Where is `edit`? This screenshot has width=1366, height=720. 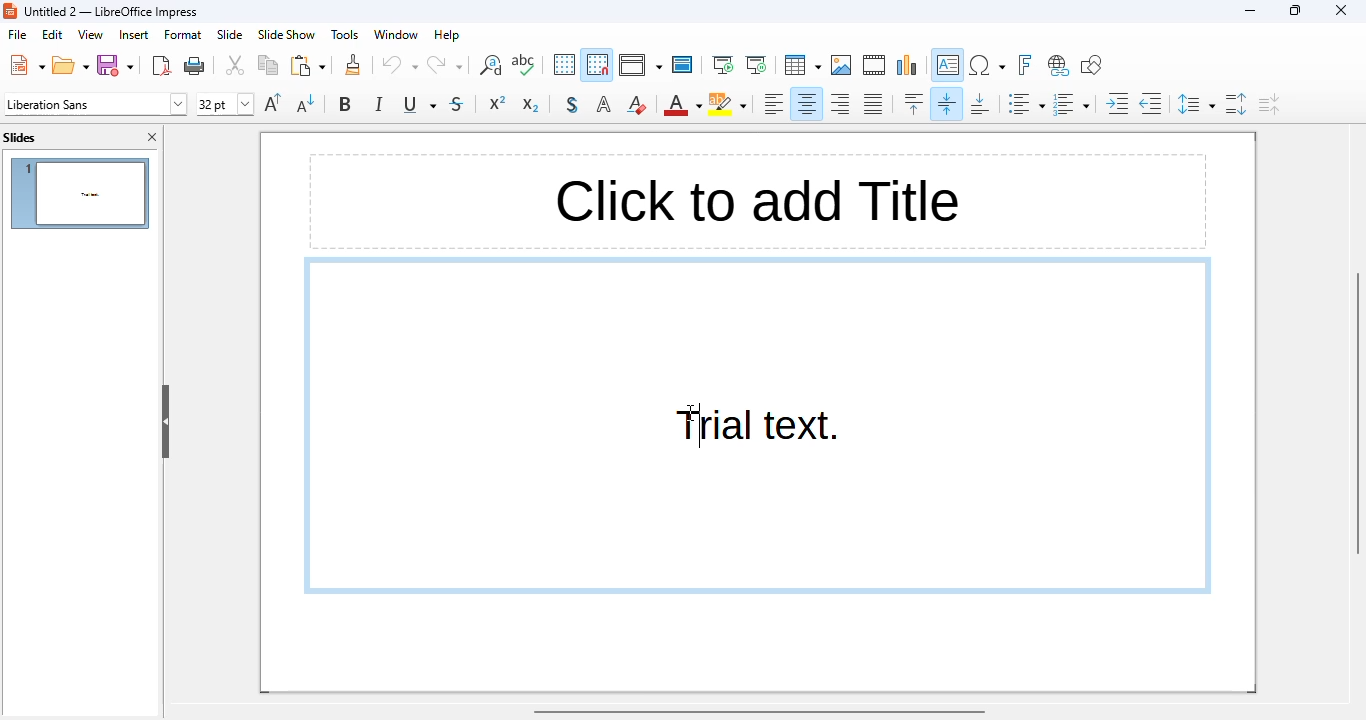 edit is located at coordinates (52, 35).